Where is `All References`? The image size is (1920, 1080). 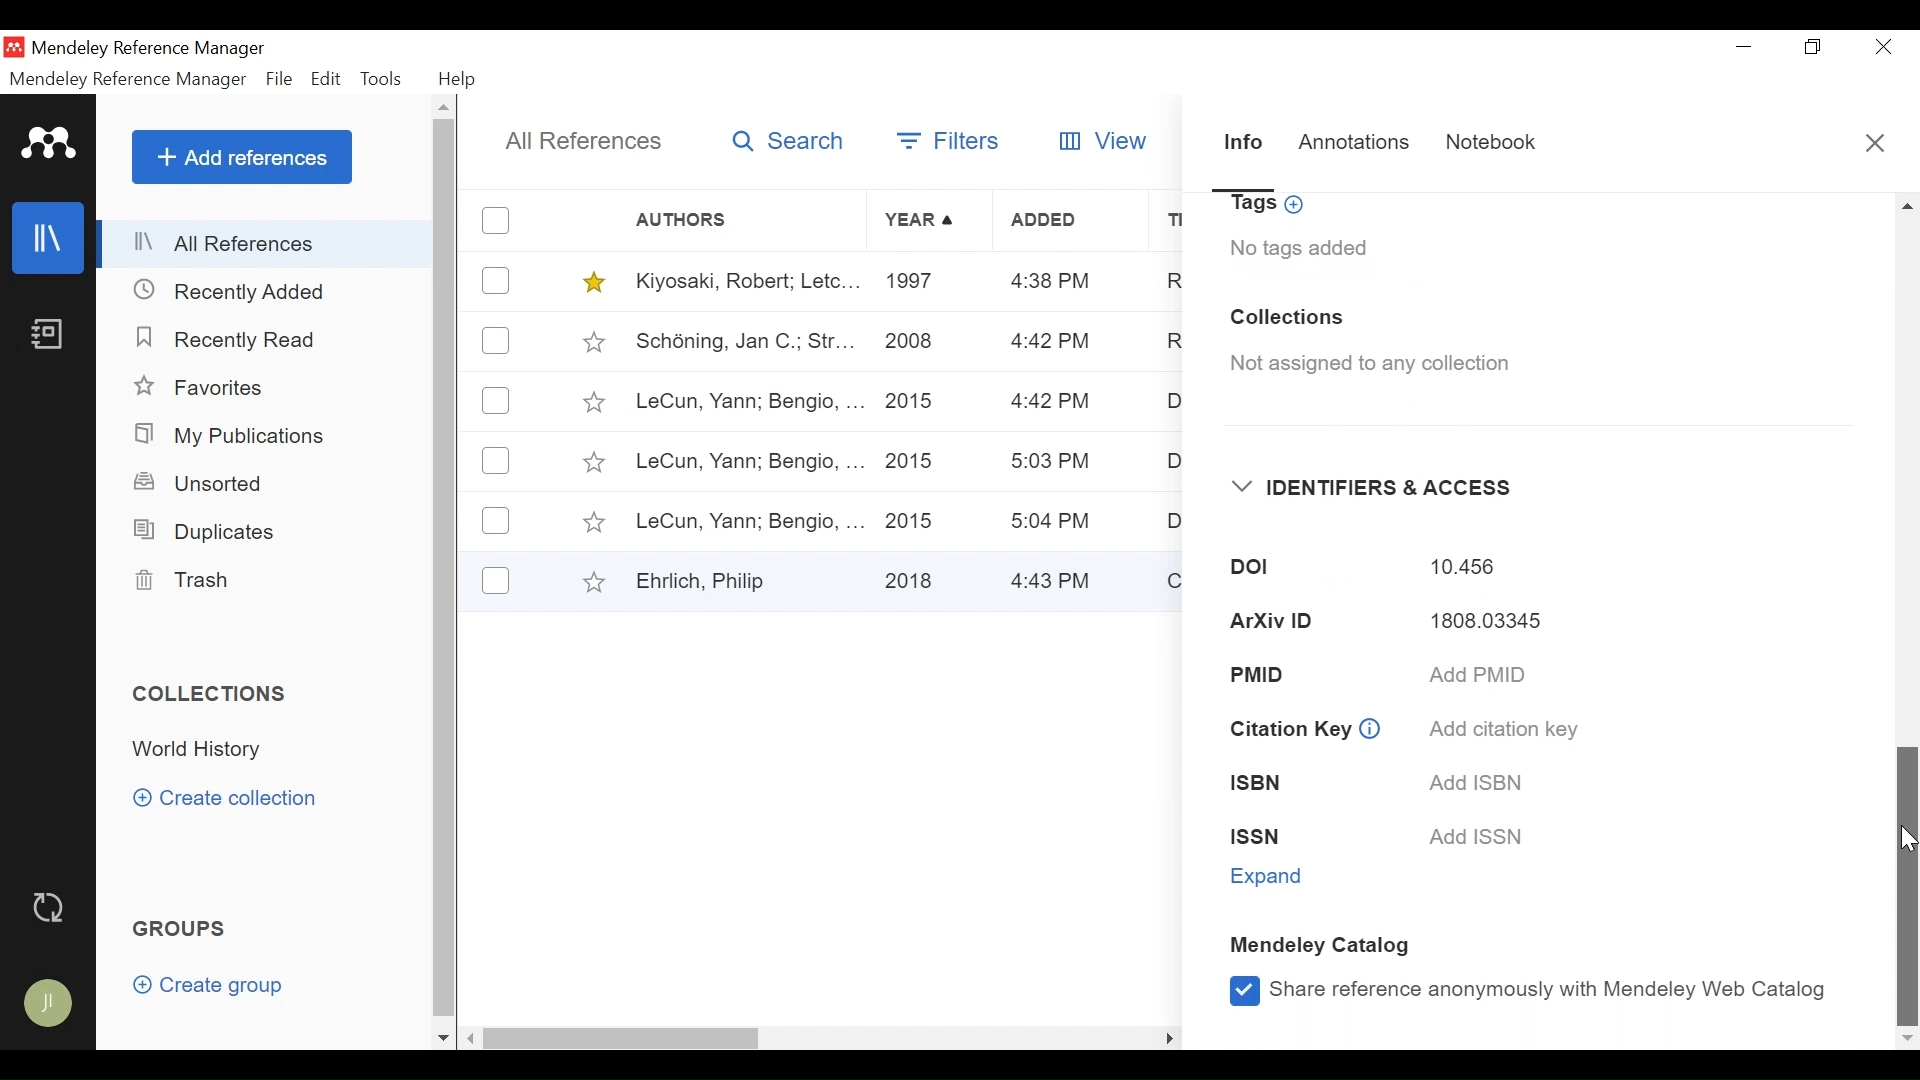 All References is located at coordinates (578, 140).